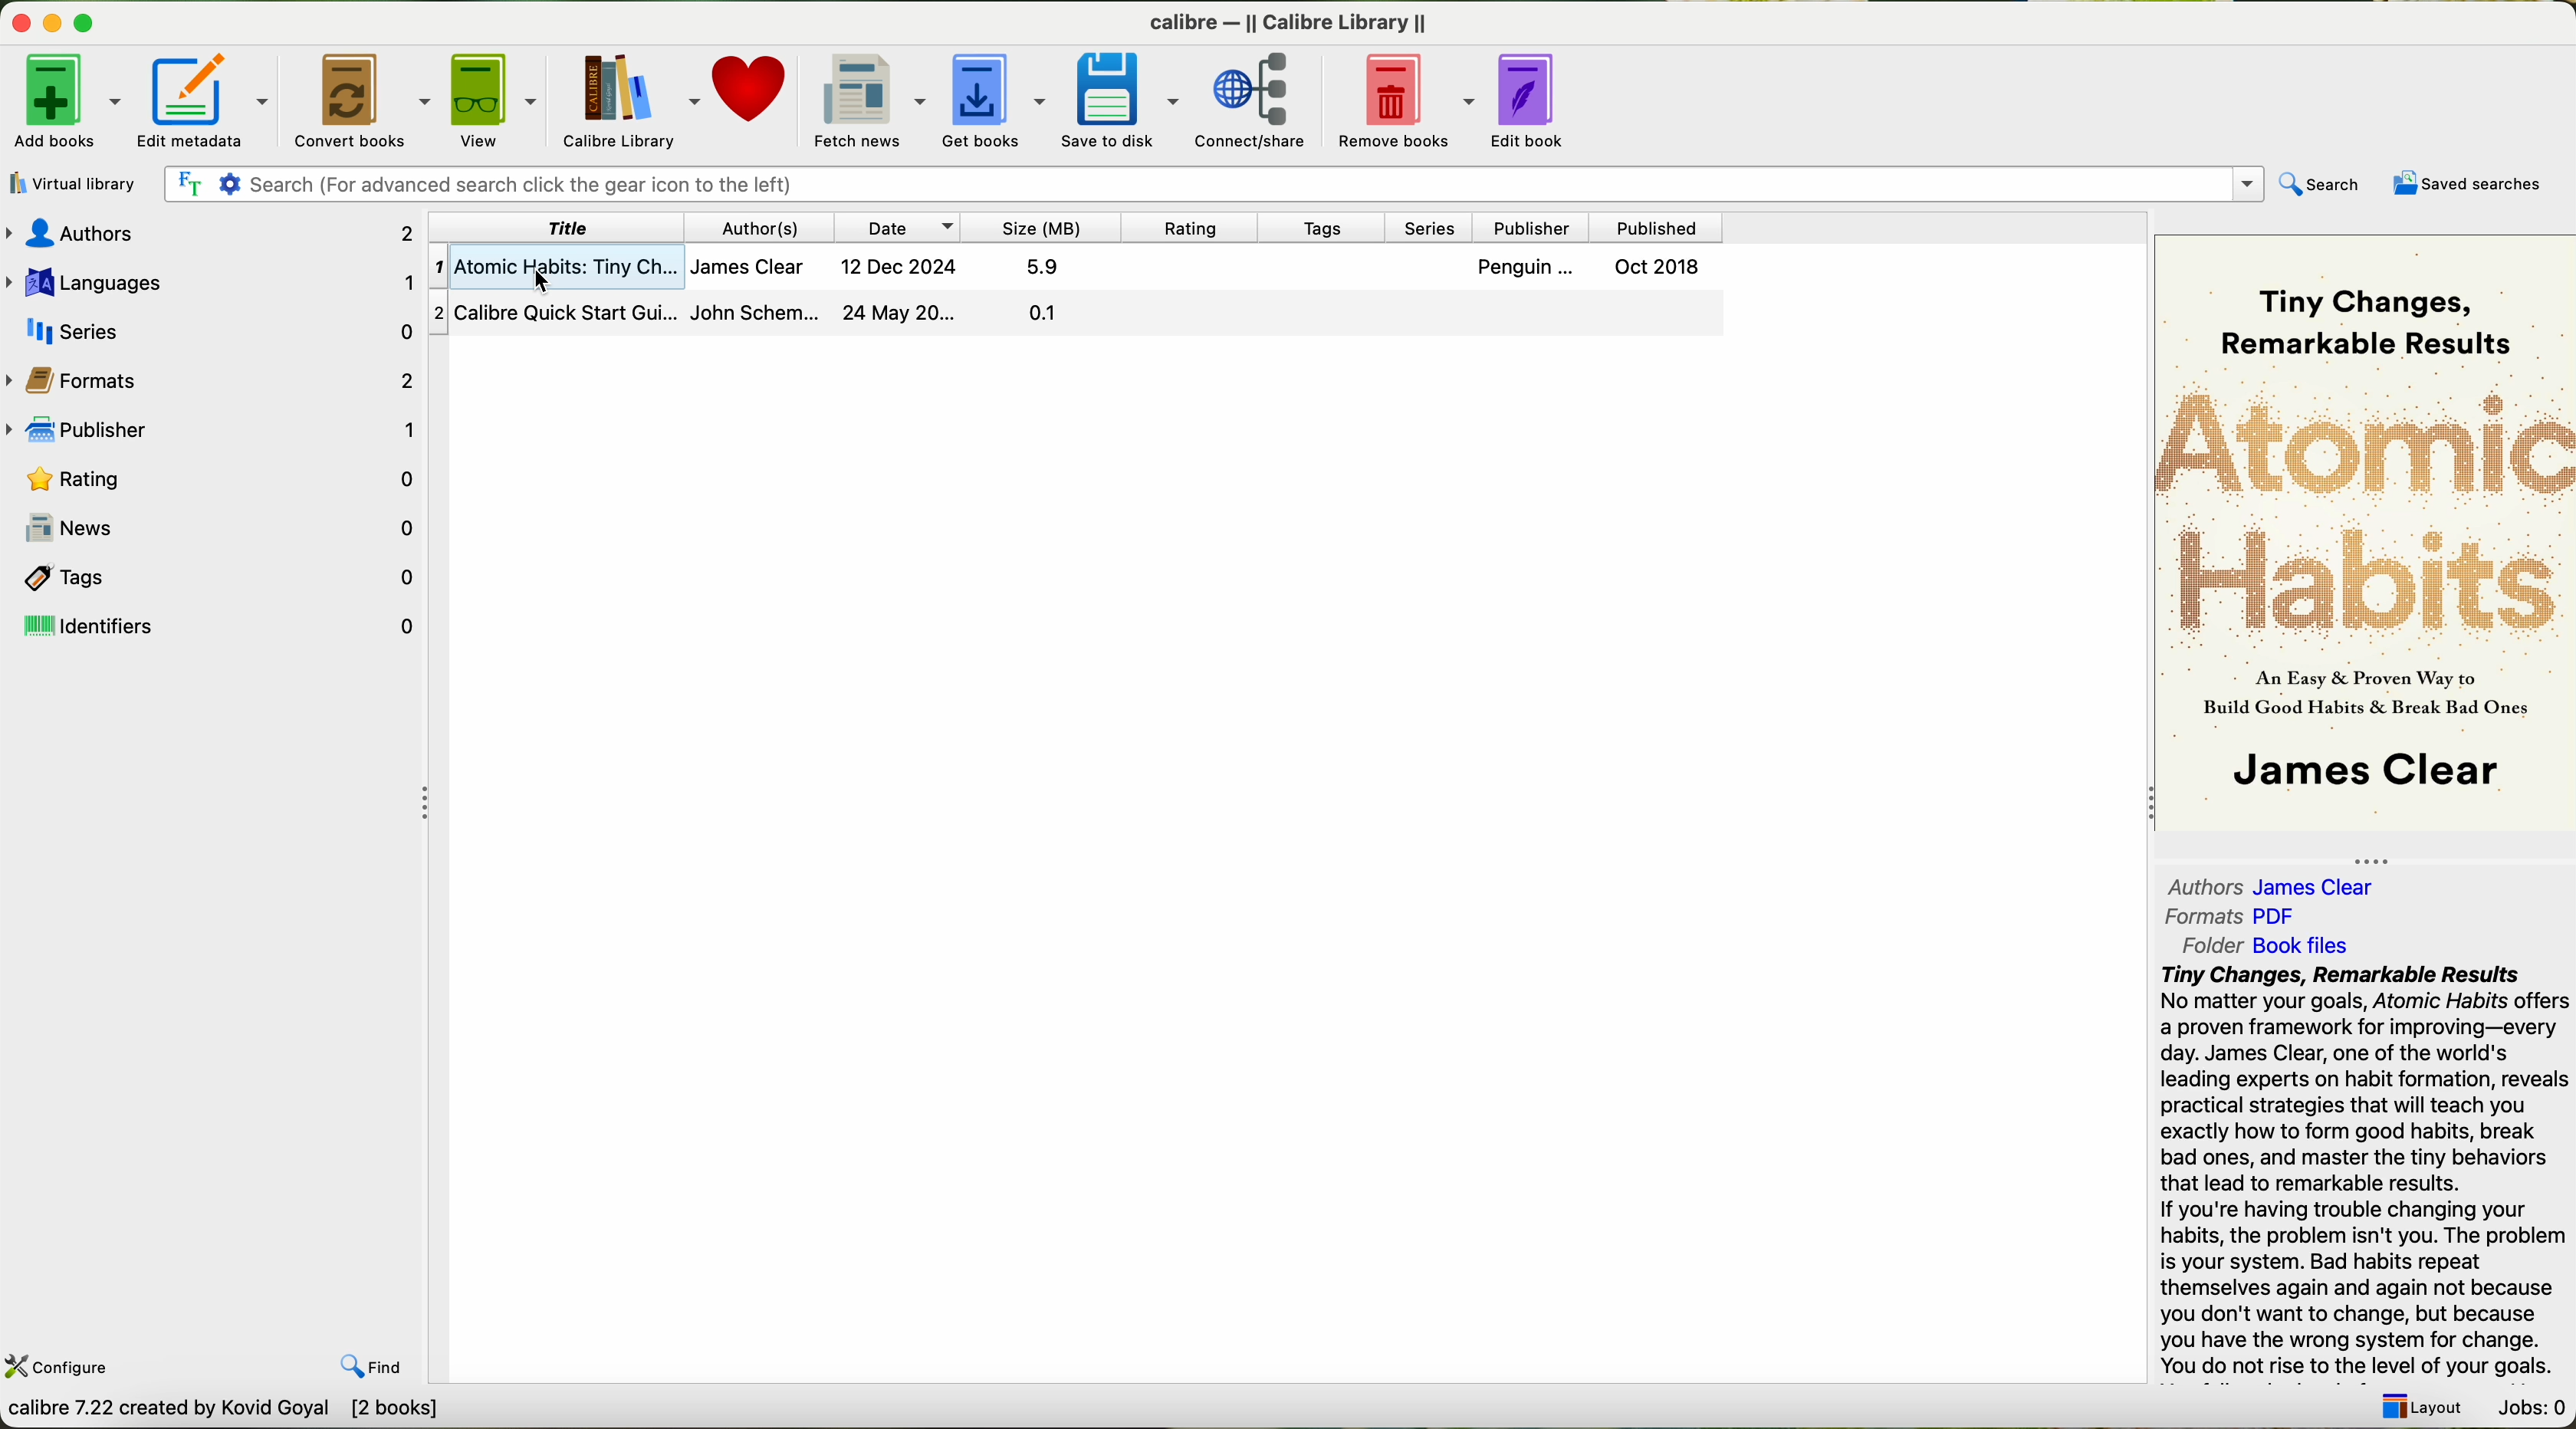  What do you see at coordinates (2533, 1409) in the screenshot?
I see `Jobs: 0` at bounding box center [2533, 1409].